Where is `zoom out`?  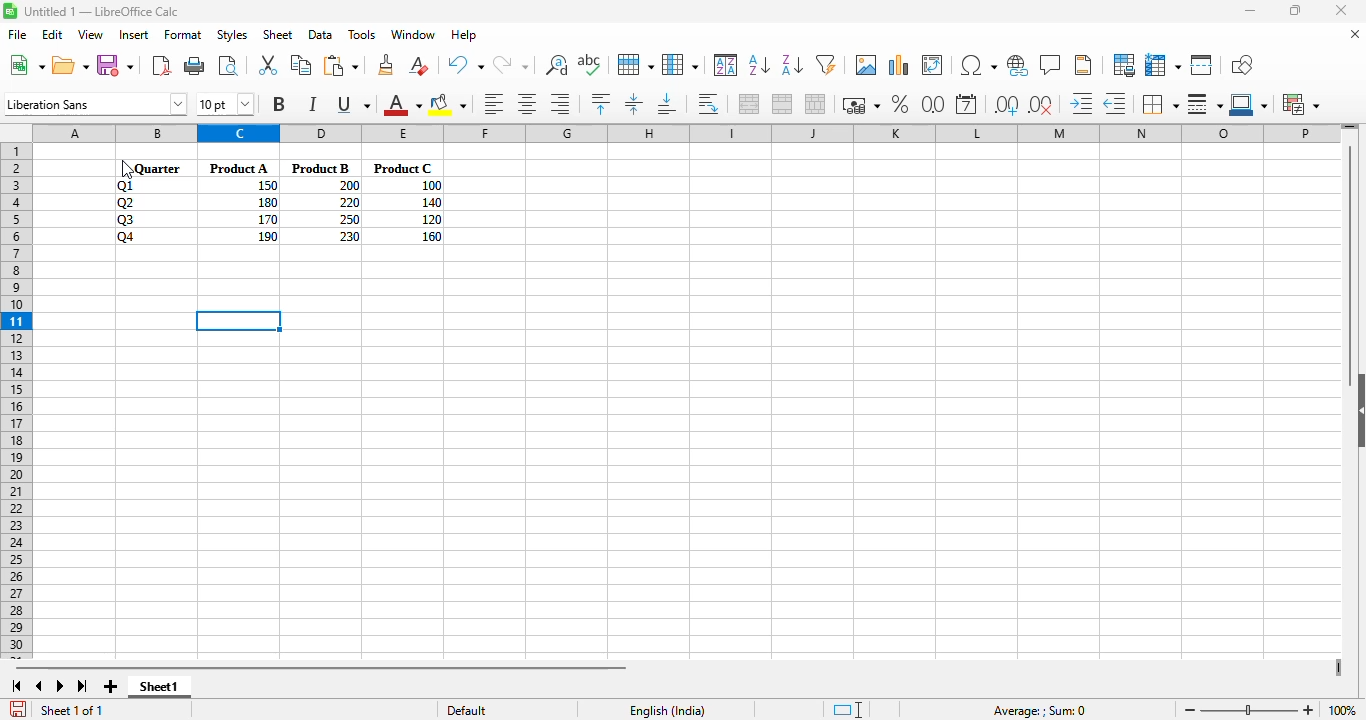
zoom out is located at coordinates (1189, 710).